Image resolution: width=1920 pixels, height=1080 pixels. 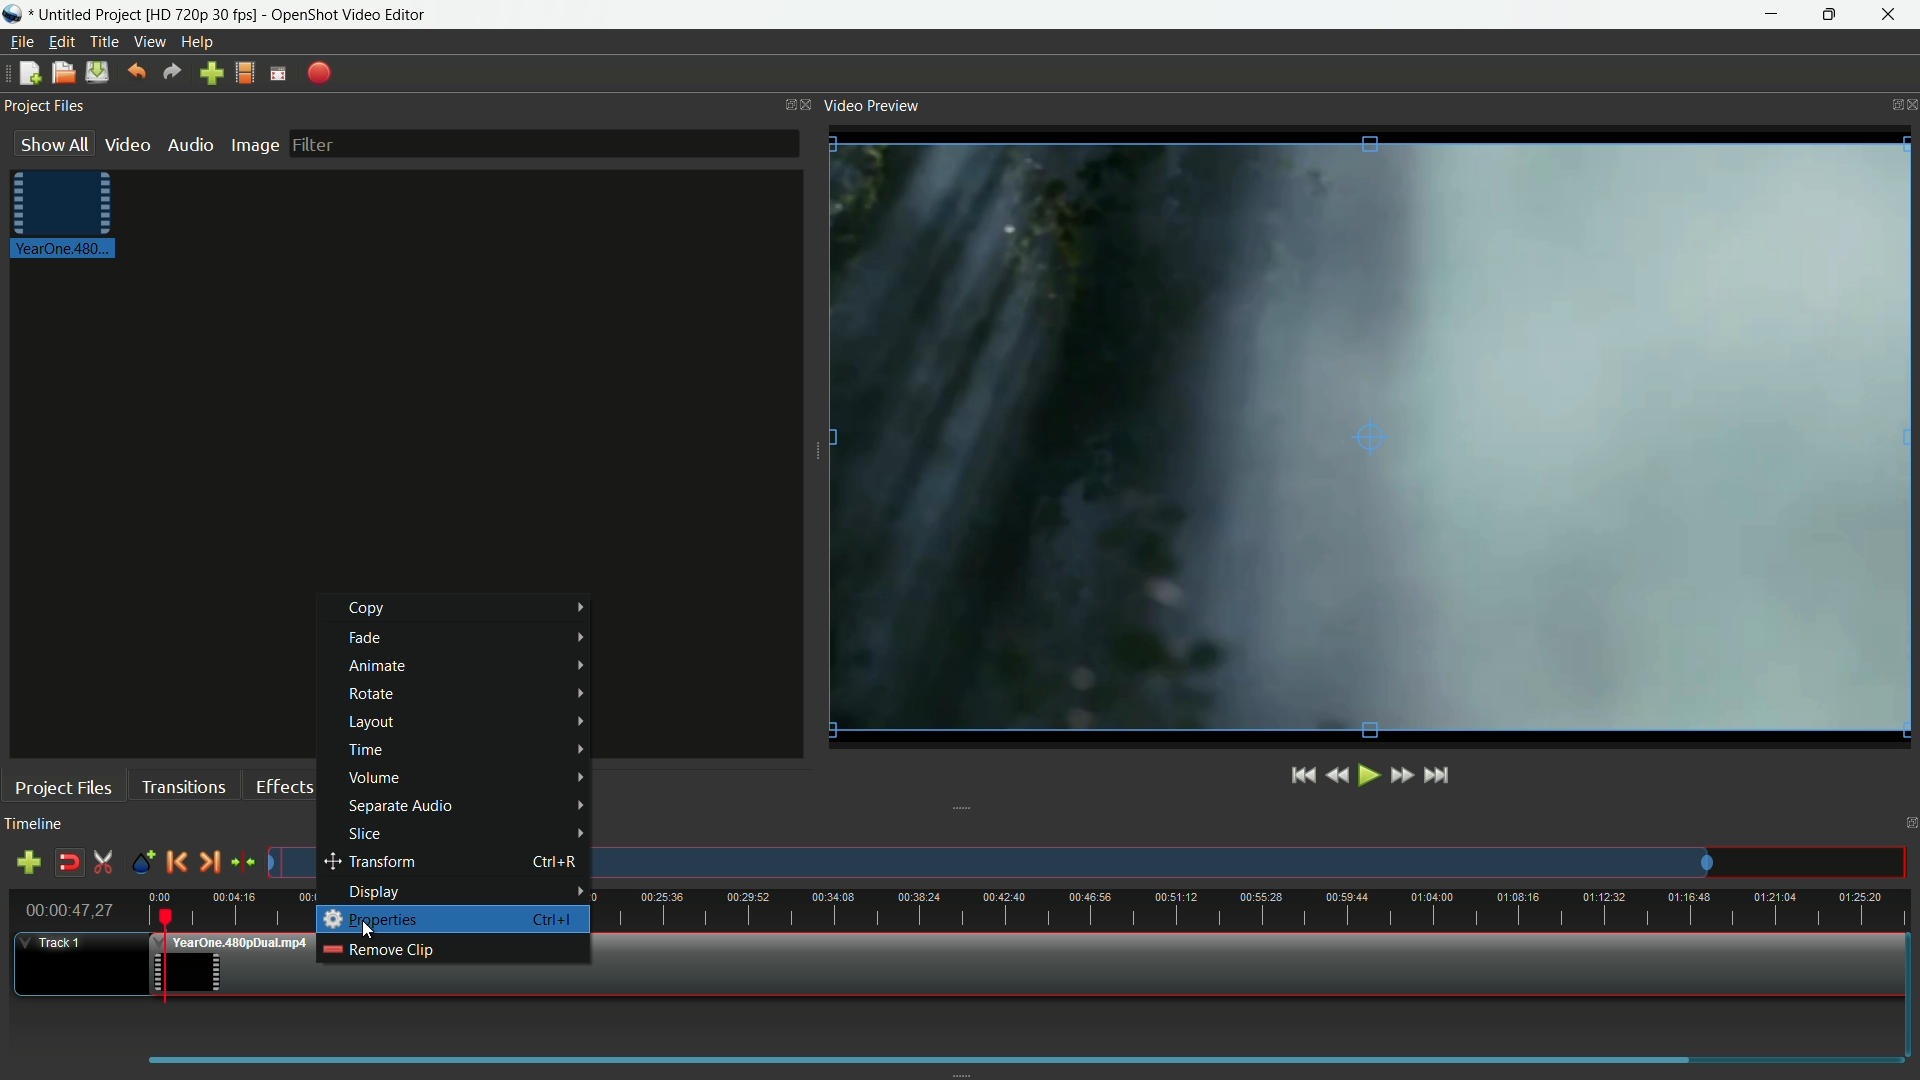 I want to click on filter bar, so click(x=543, y=143).